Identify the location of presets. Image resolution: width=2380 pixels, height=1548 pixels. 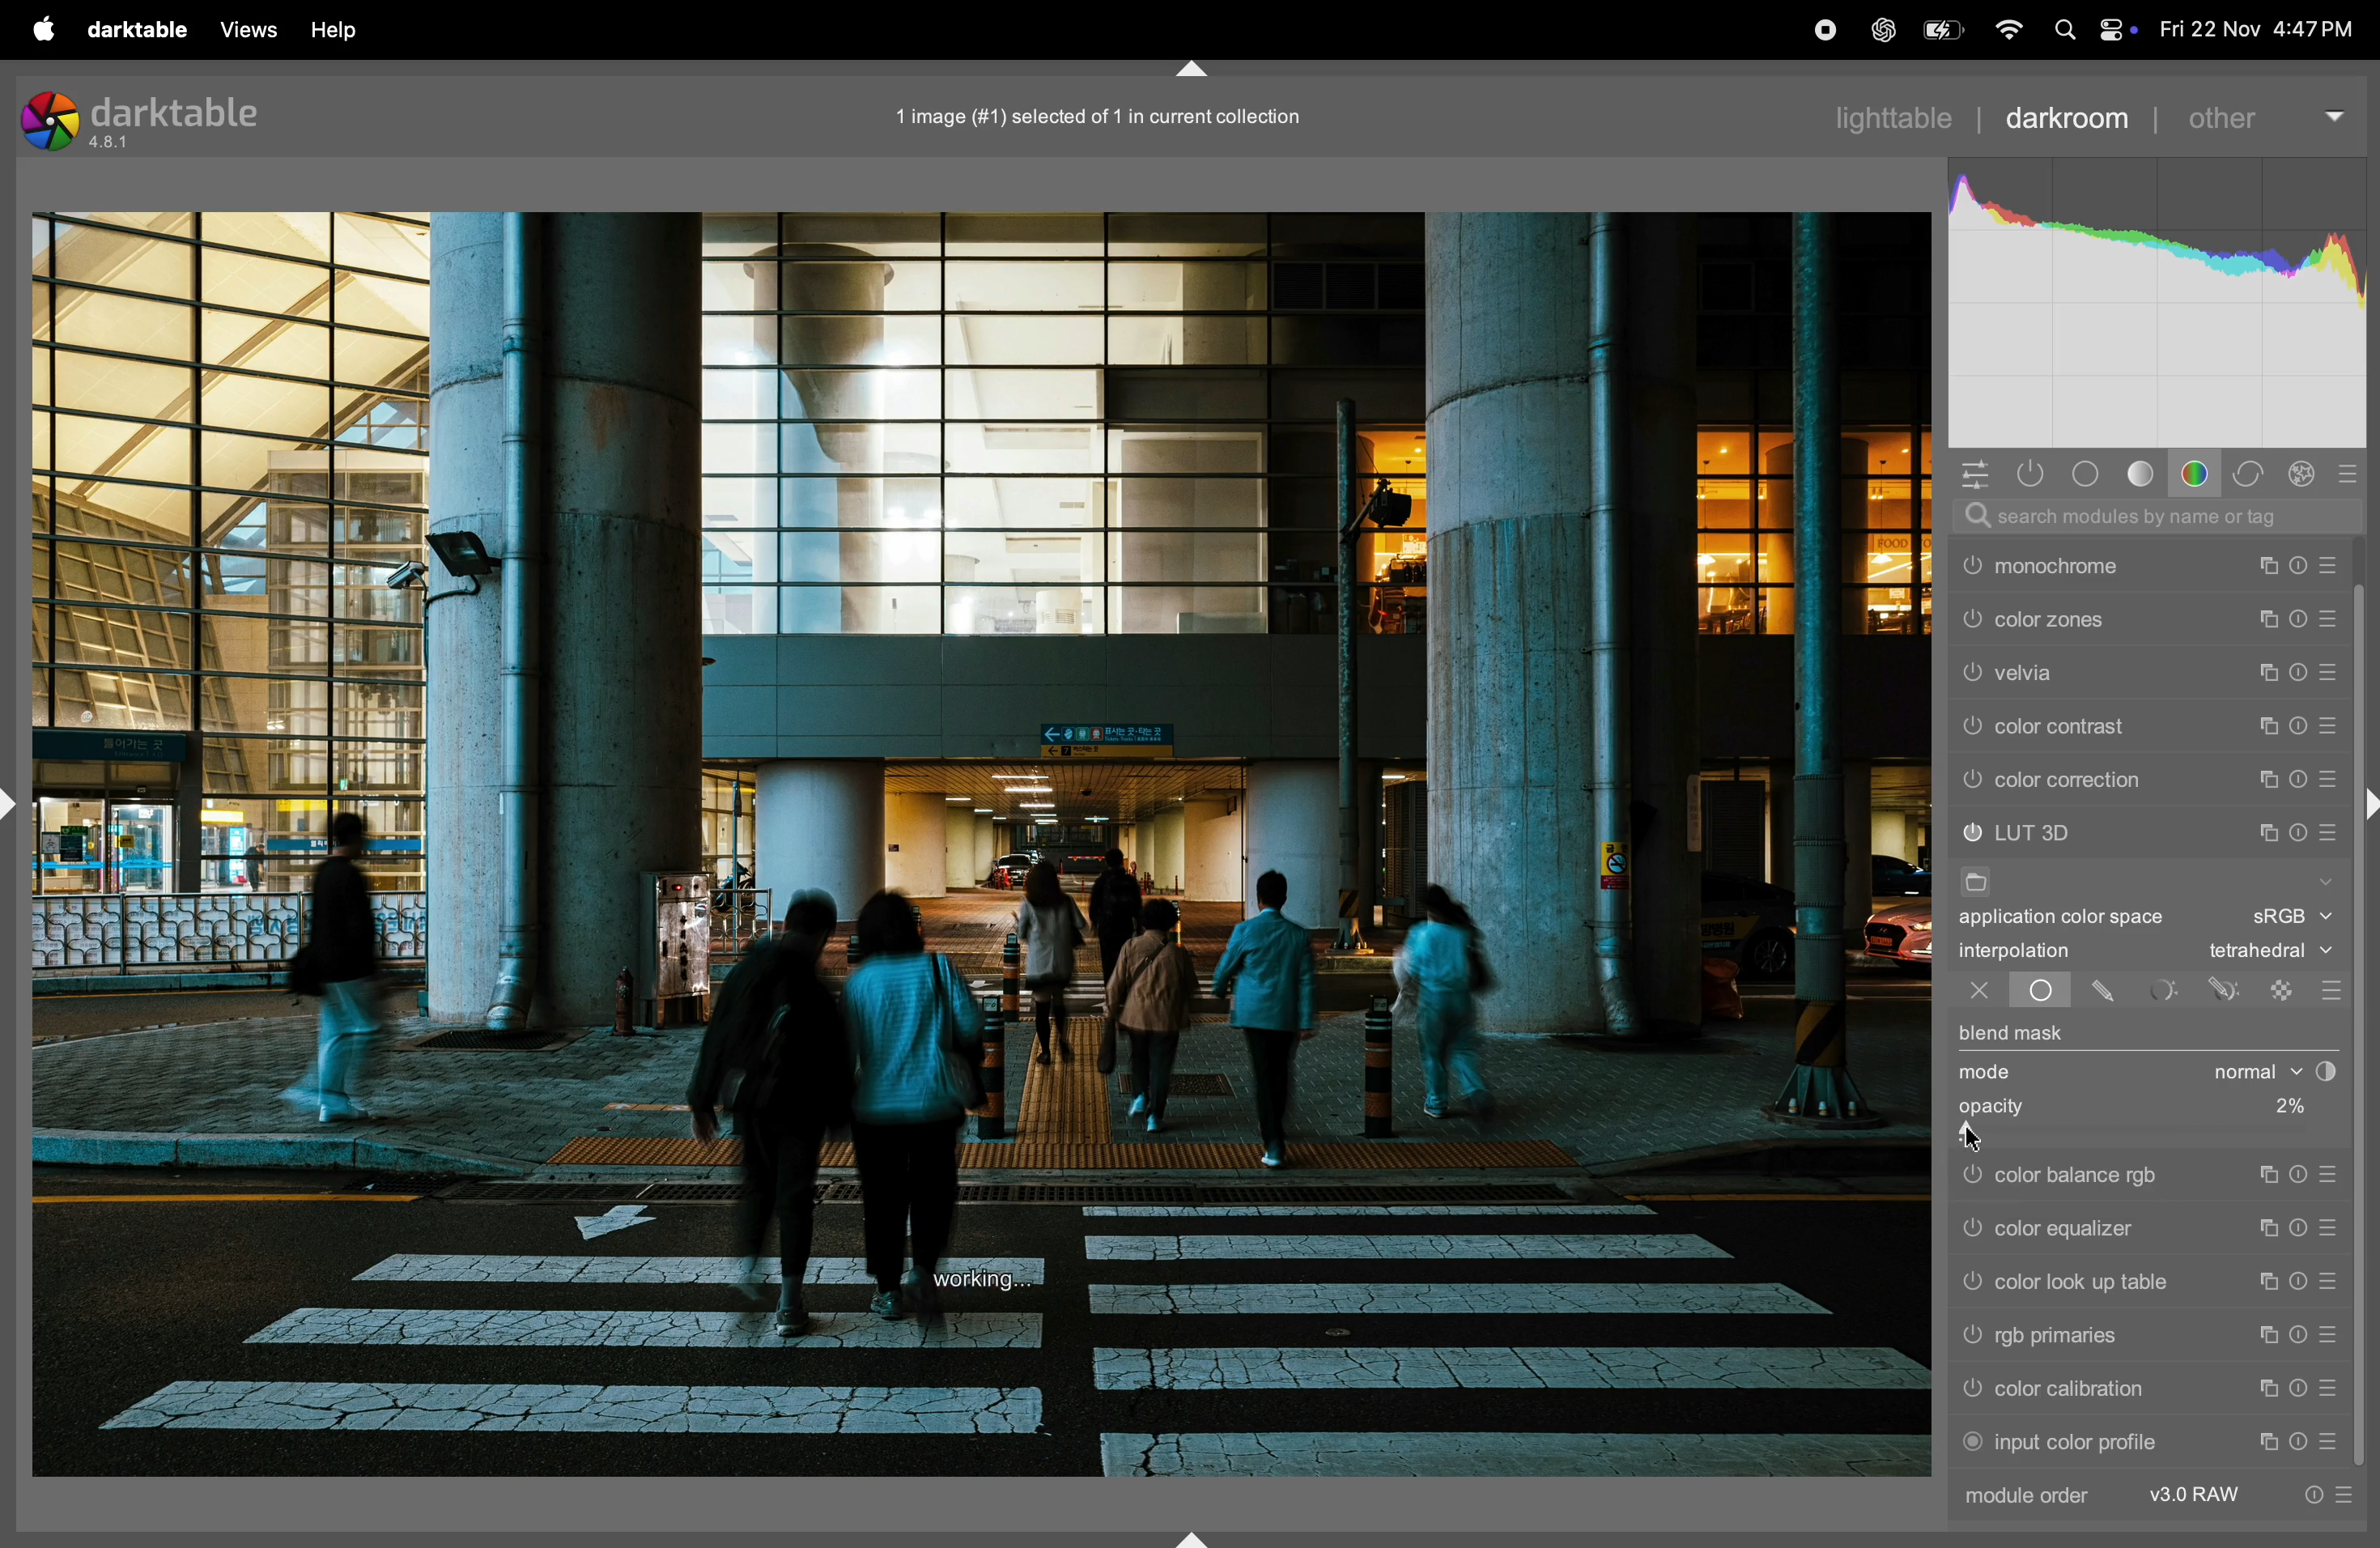
(2333, 1232).